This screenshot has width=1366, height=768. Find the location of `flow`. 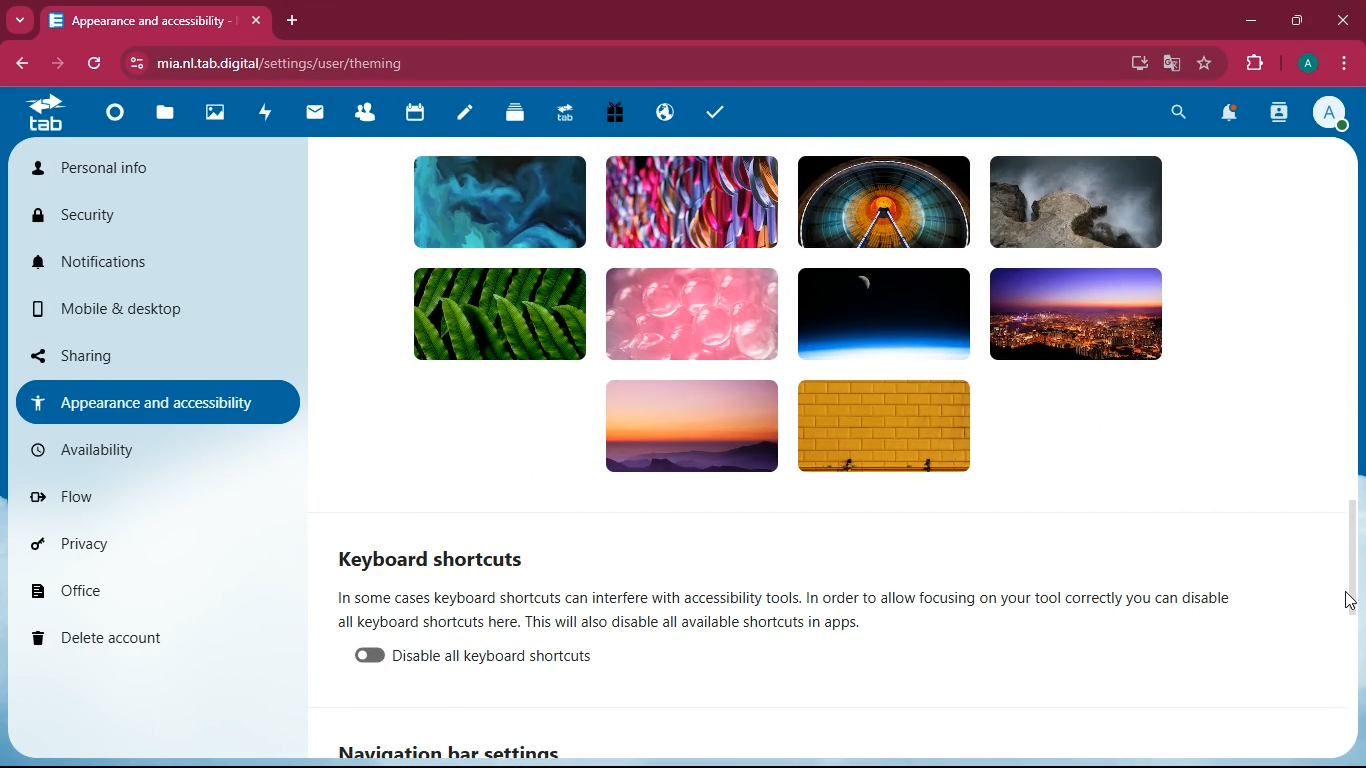

flow is located at coordinates (167, 499).